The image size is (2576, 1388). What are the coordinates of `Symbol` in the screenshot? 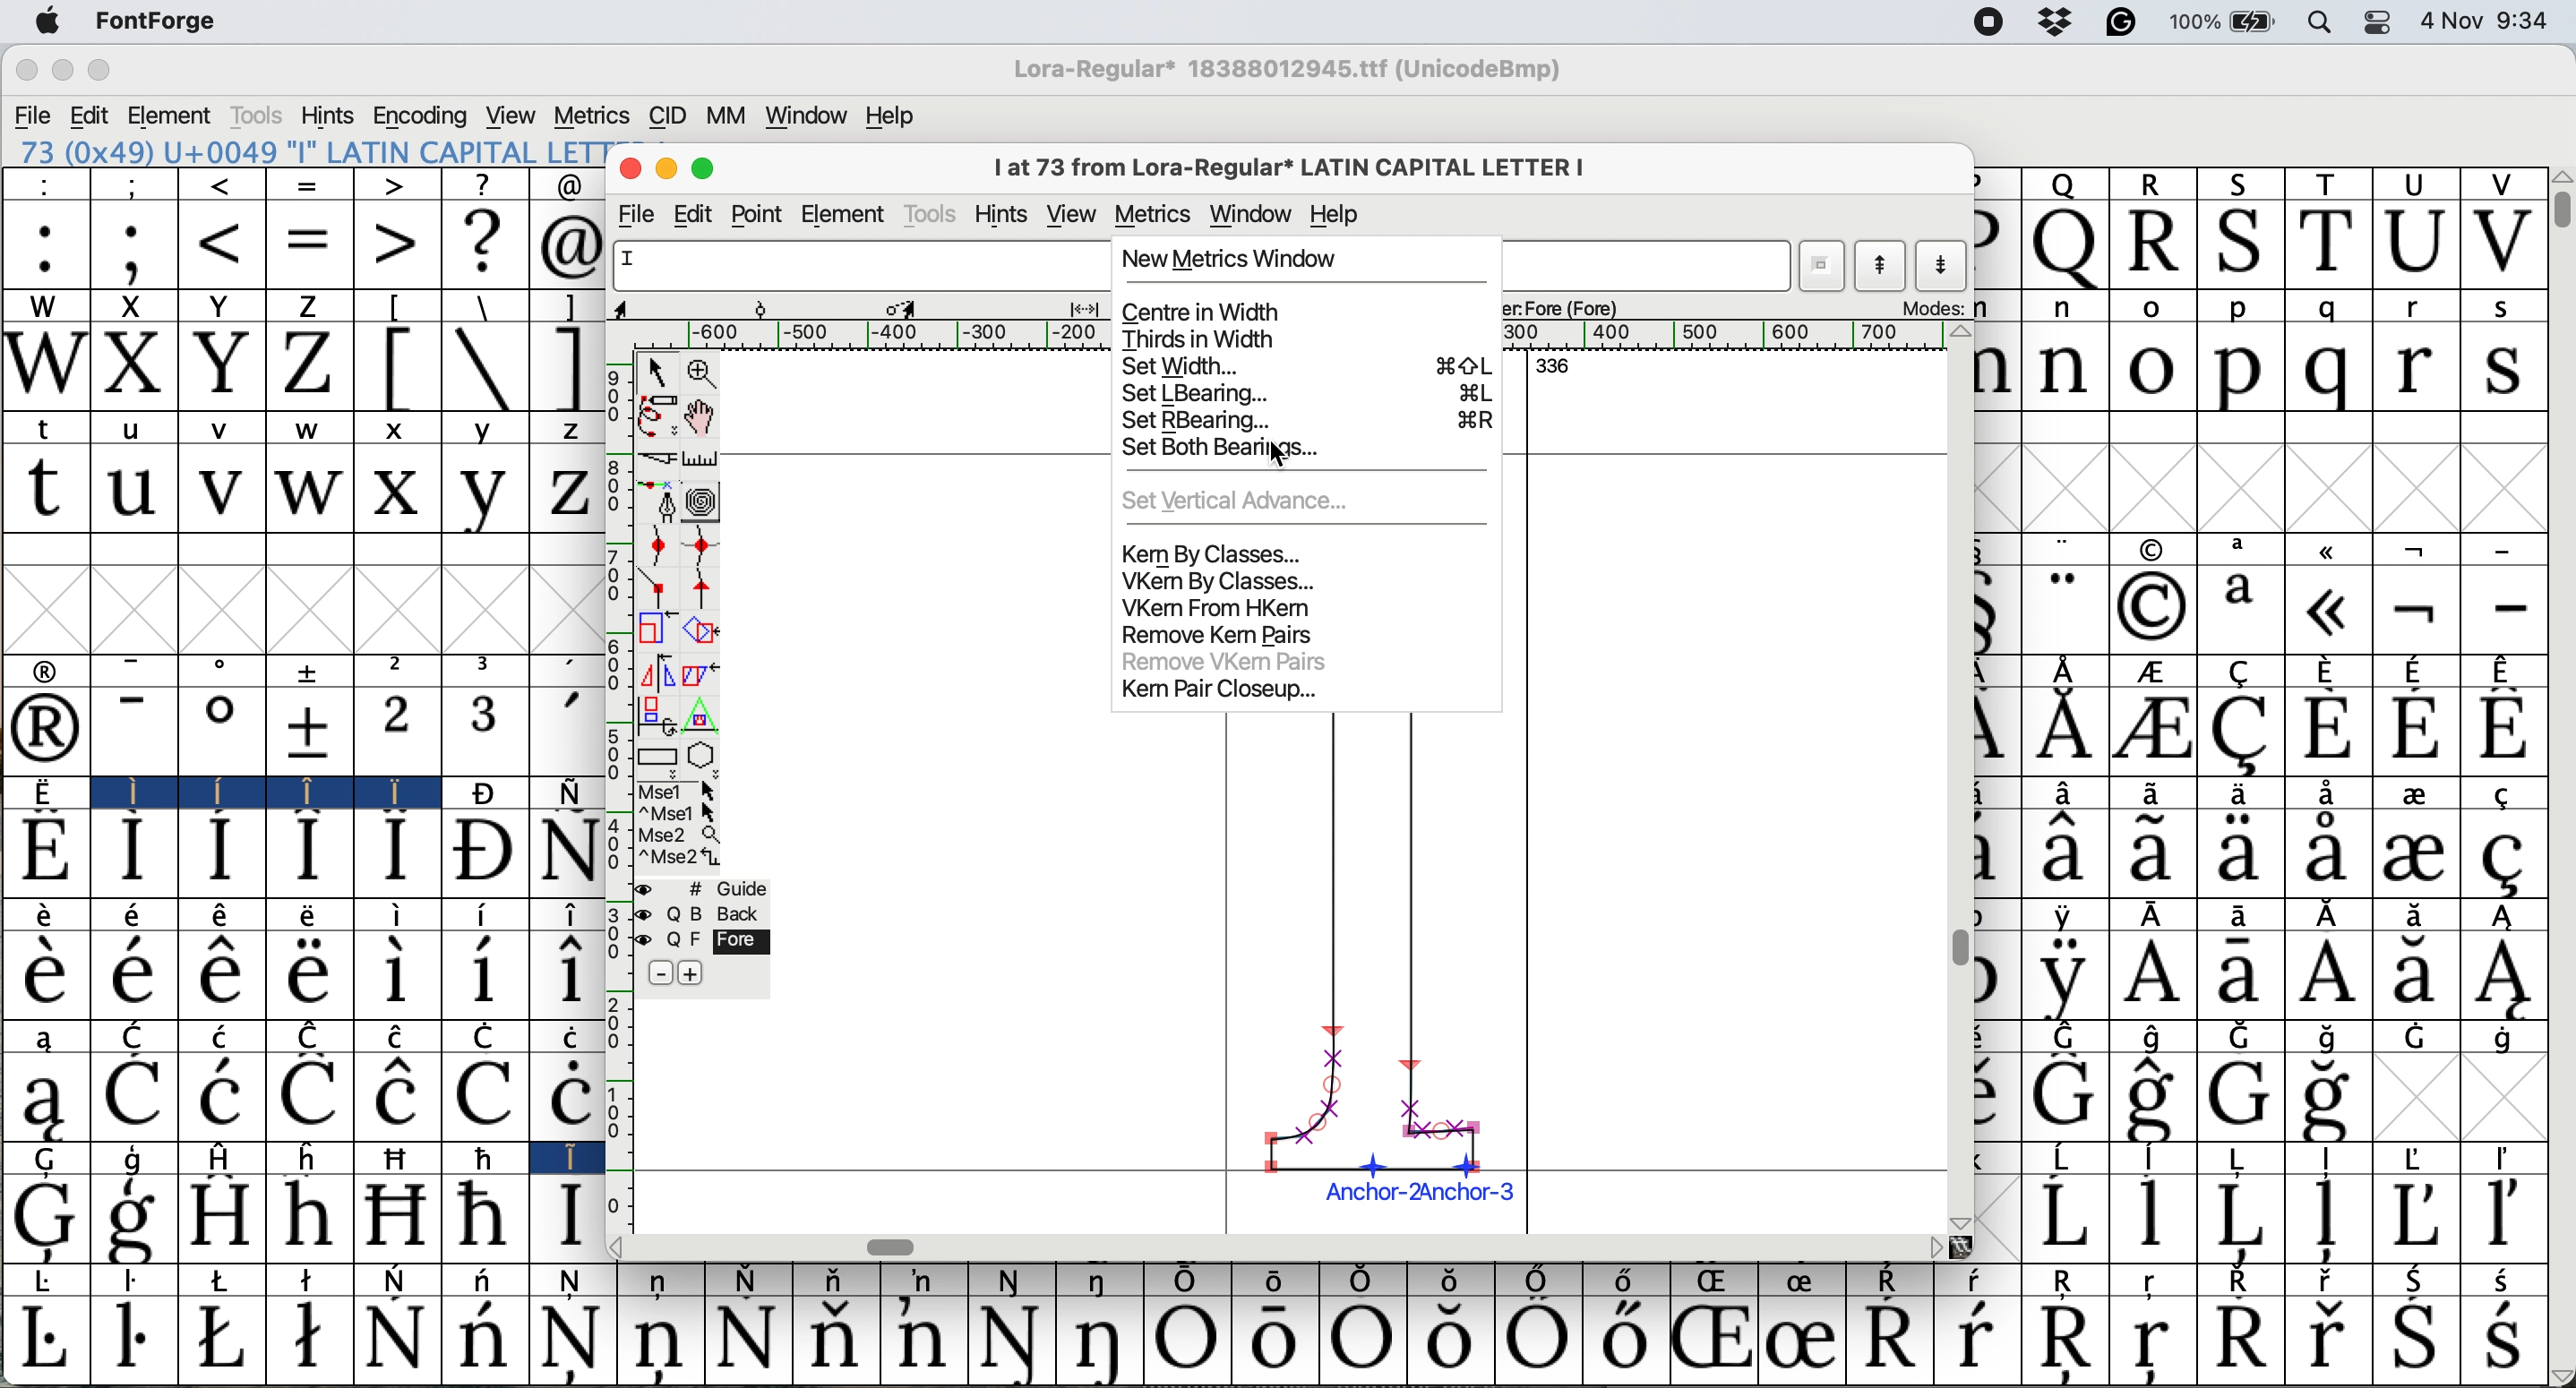 It's located at (397, 976).